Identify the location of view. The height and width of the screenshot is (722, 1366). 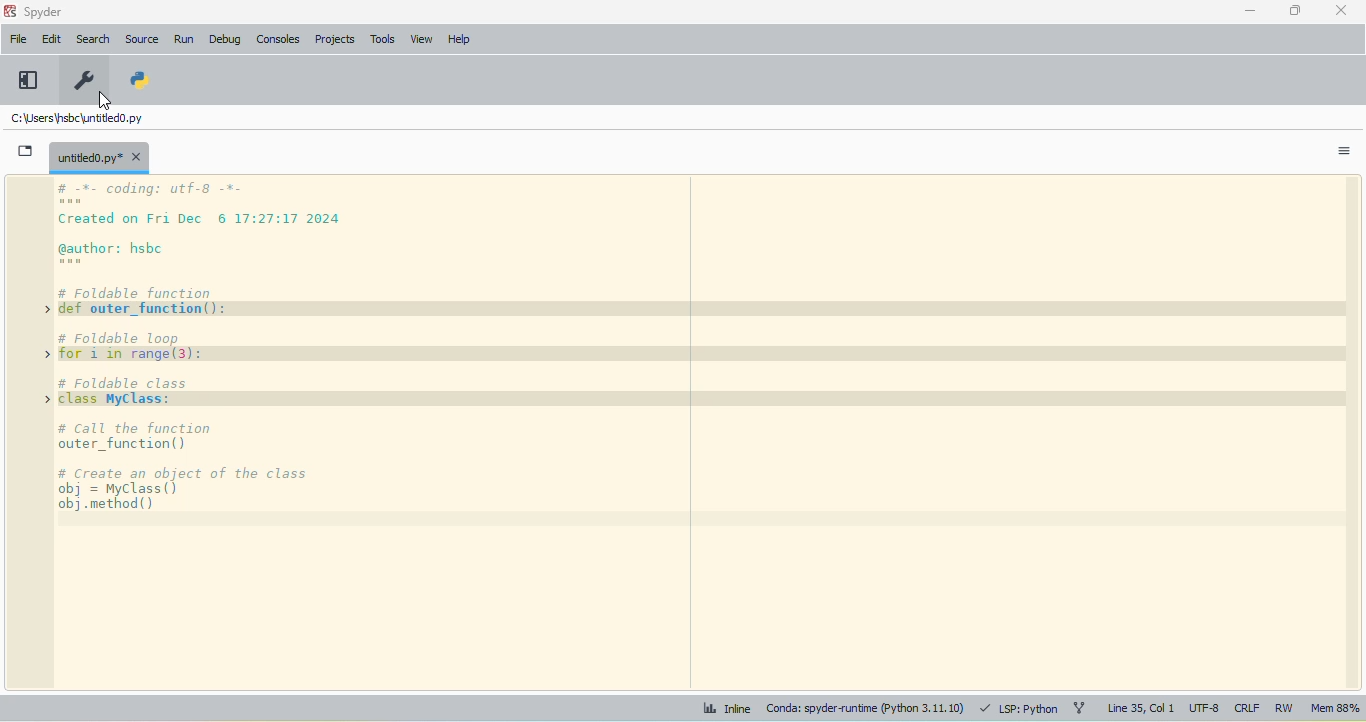
(423, 39).